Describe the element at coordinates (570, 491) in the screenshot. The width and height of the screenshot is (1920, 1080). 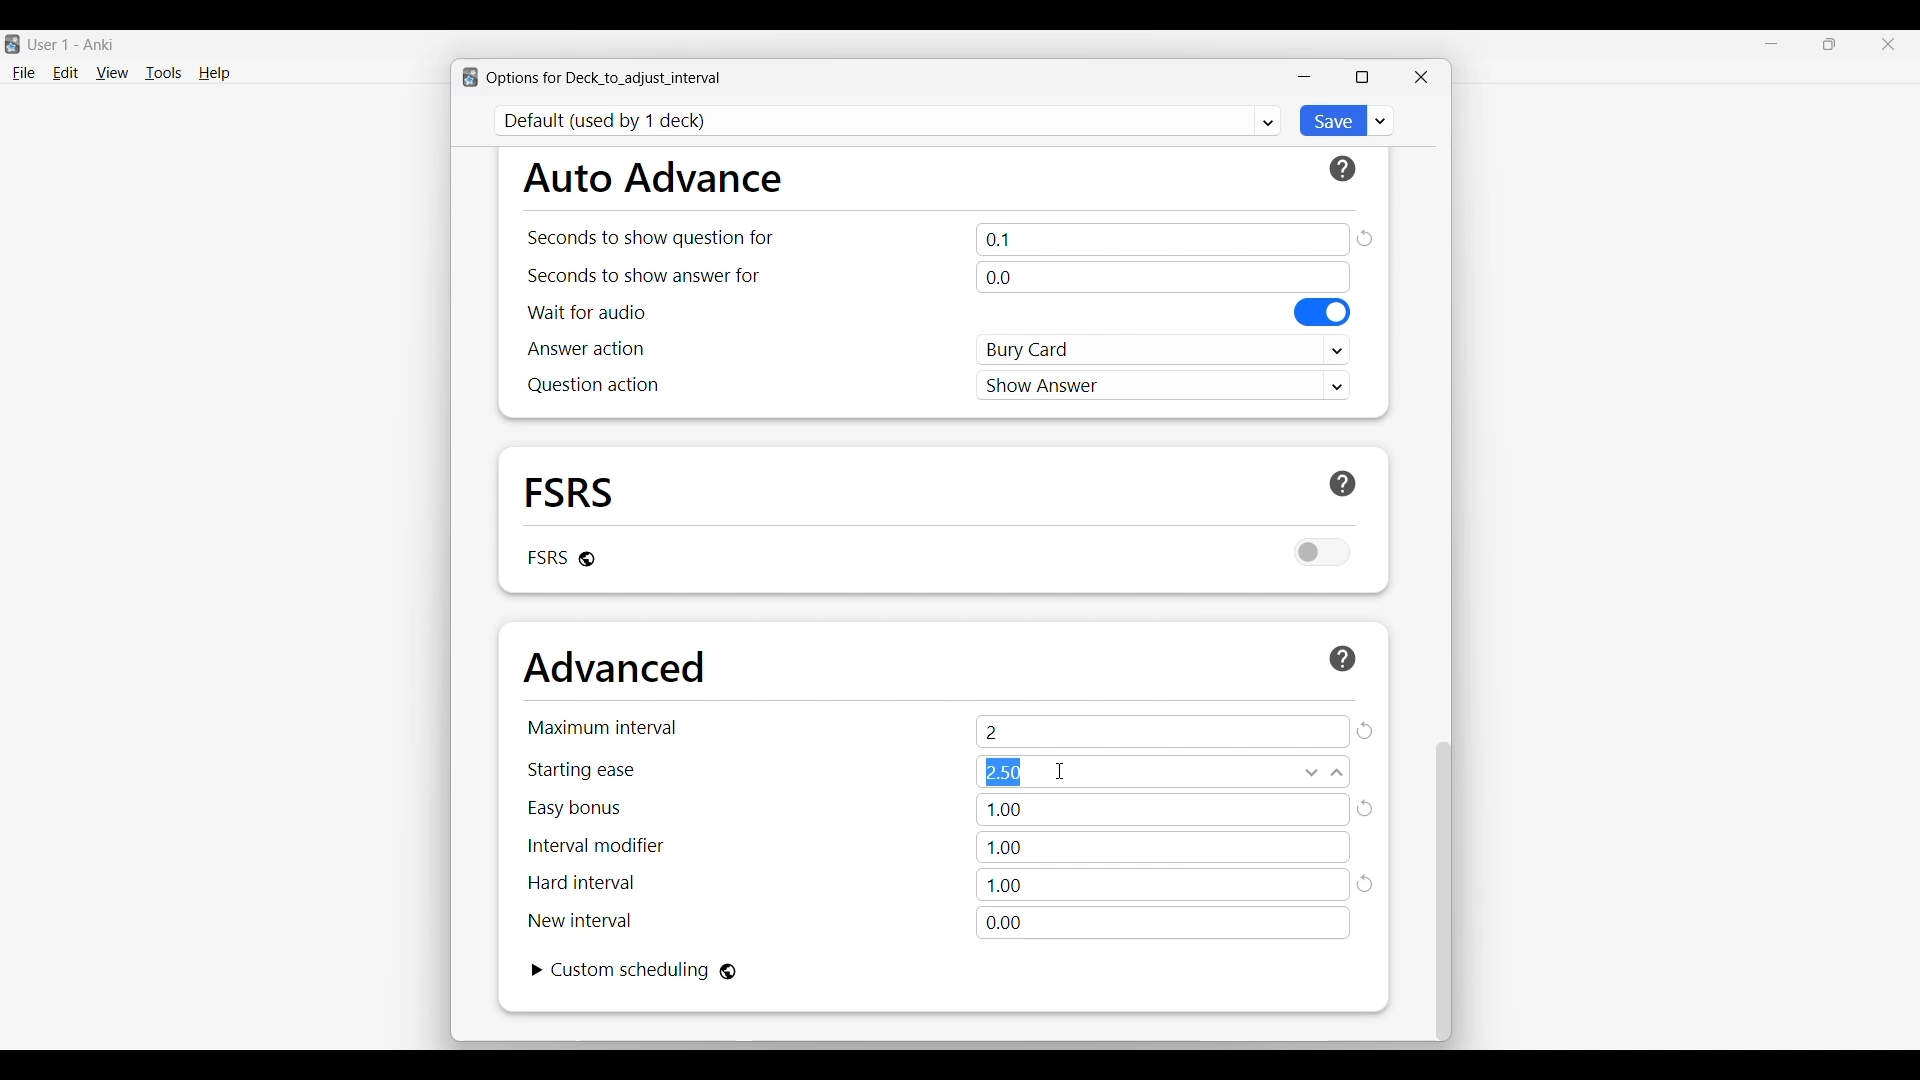
I see `FSRS` at that location.